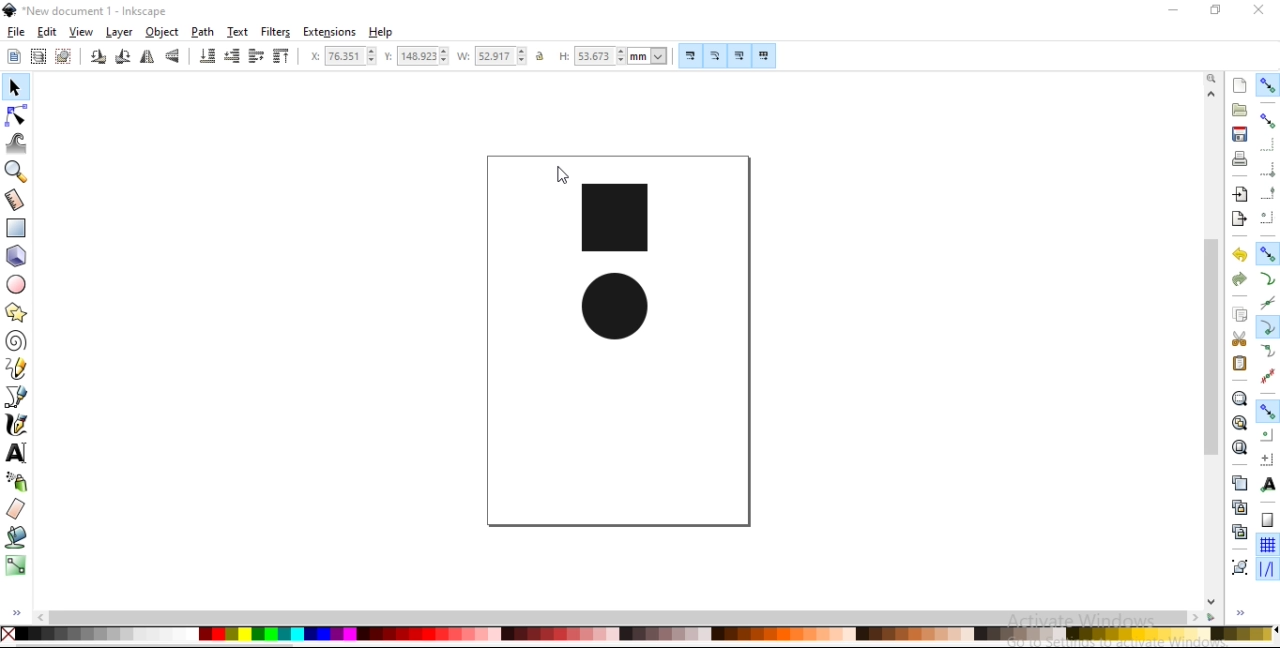 This screenshot has height=648, width=1280. I want to click on view, so click(80, 32).